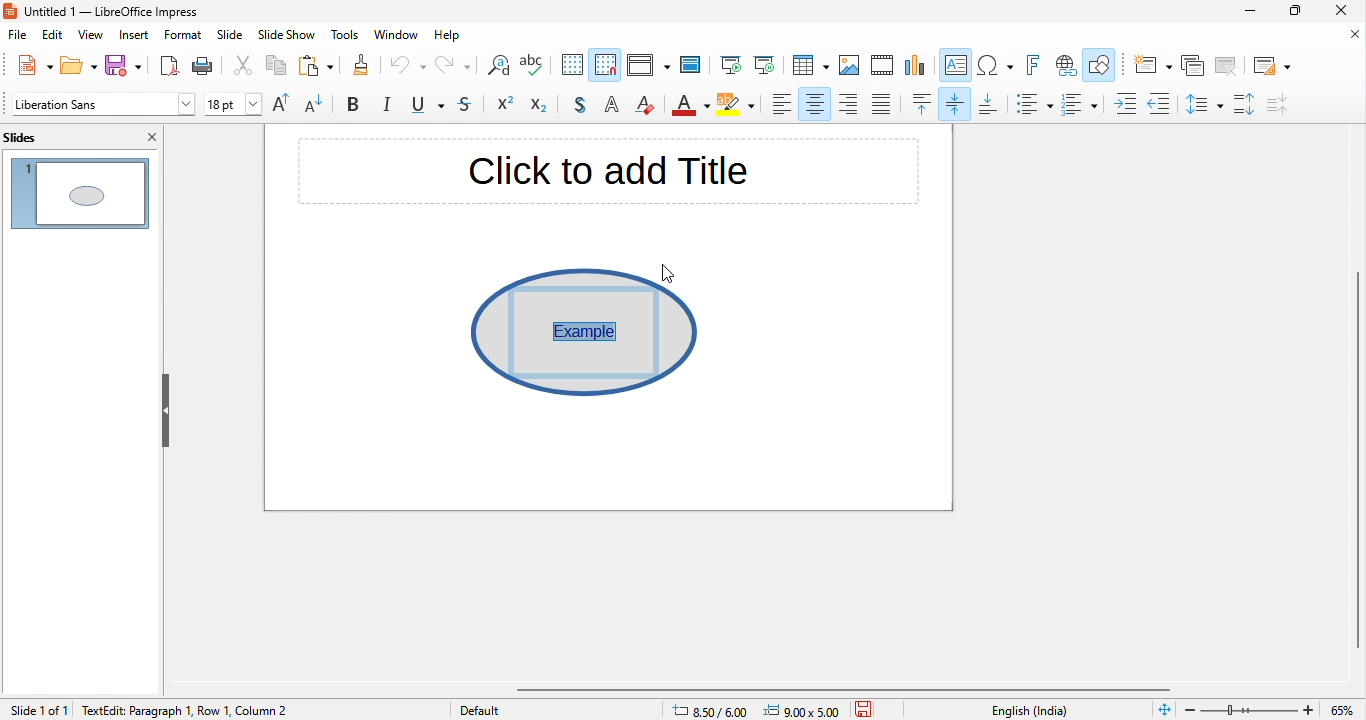  I want to click on fontwork text, so click(1036, 66).